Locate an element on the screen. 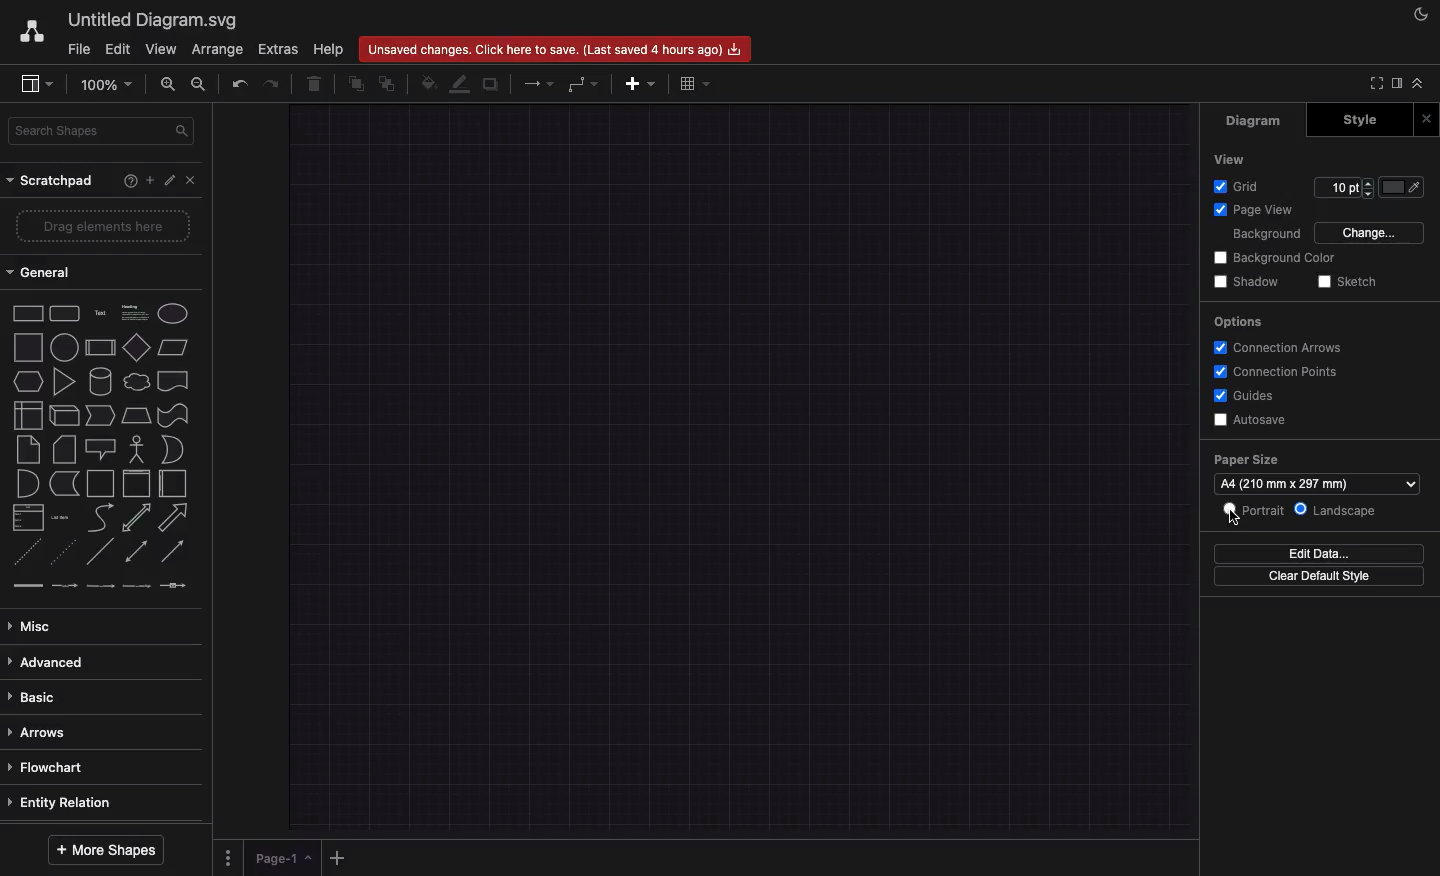  Close is located at coordinates (1430, 123).